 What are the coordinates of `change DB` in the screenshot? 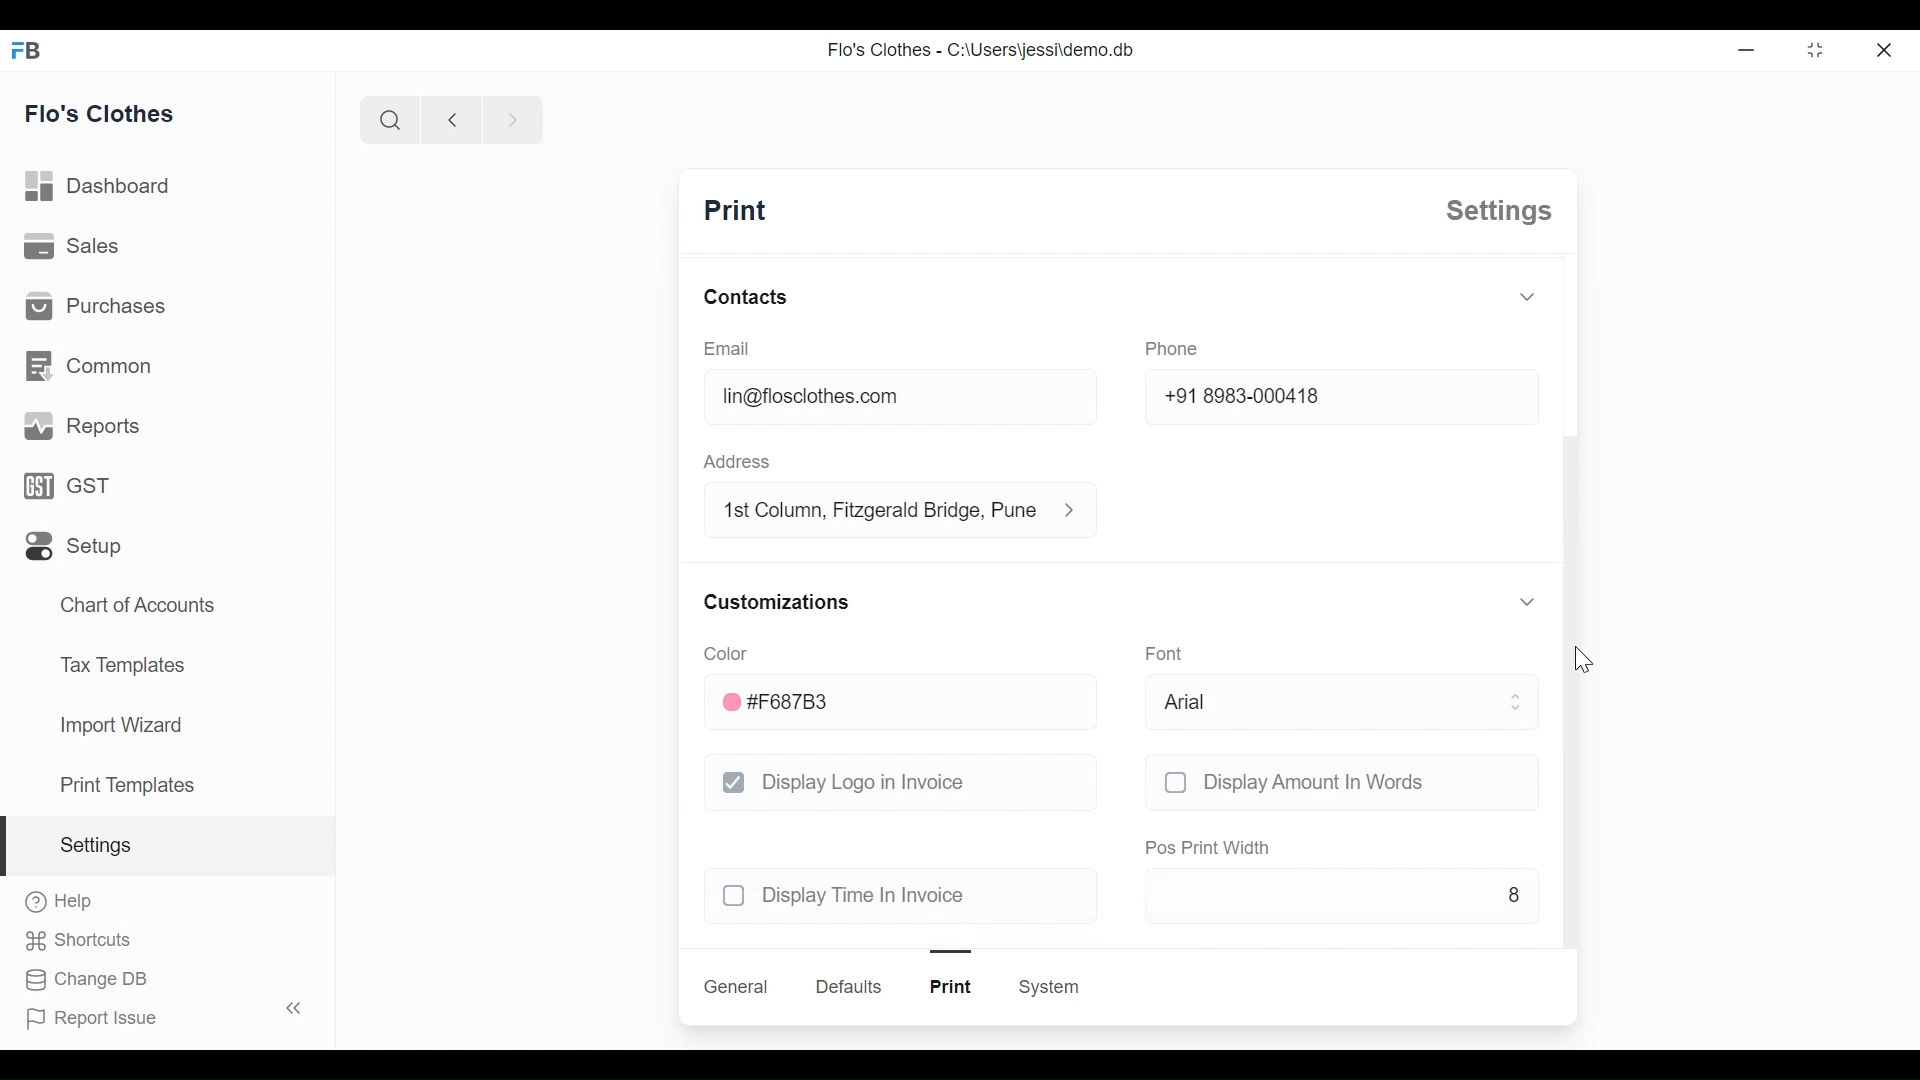 It's located at (84, 980).